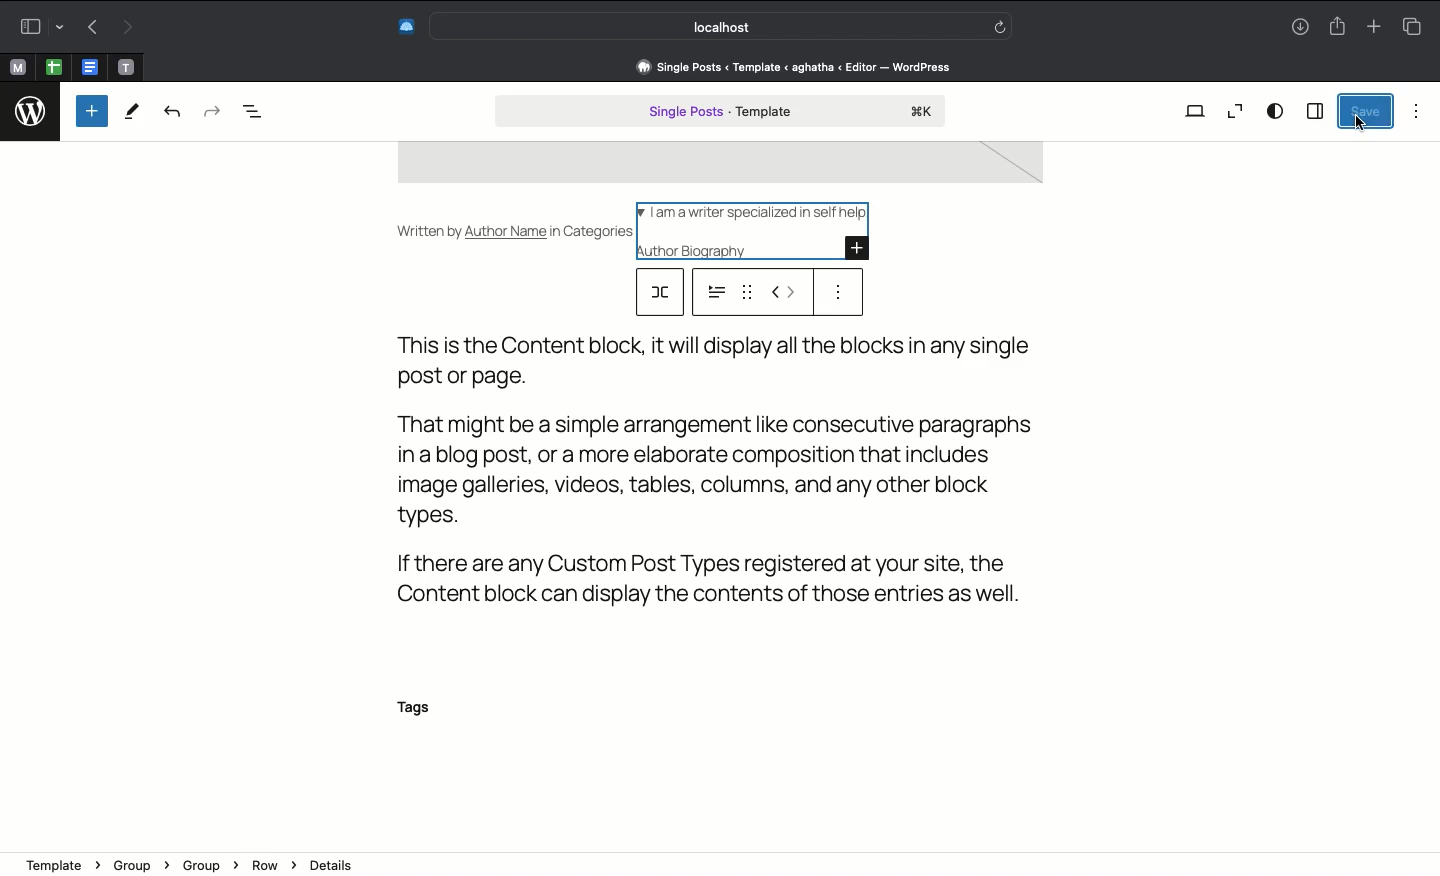 Image resolution: width=1440 pixels, height=876 pixels. I want to click on options, so click(711, 294).